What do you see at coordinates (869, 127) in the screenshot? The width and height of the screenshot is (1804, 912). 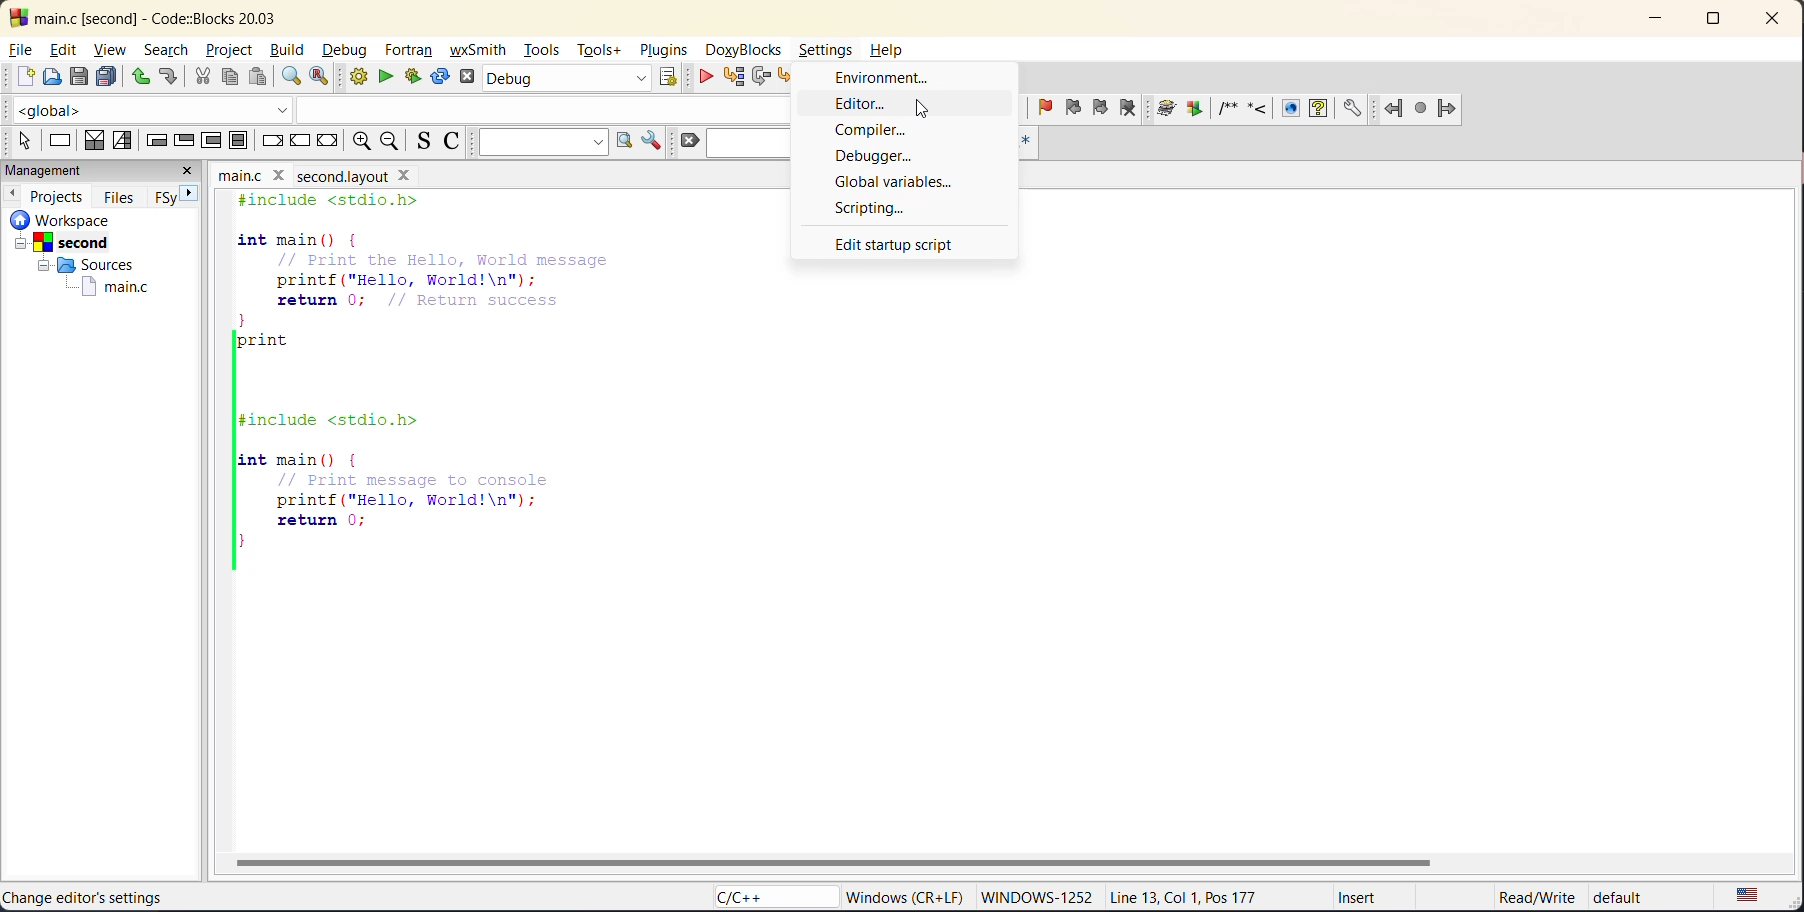 I see `compiler` at bounding box center [869, 127].